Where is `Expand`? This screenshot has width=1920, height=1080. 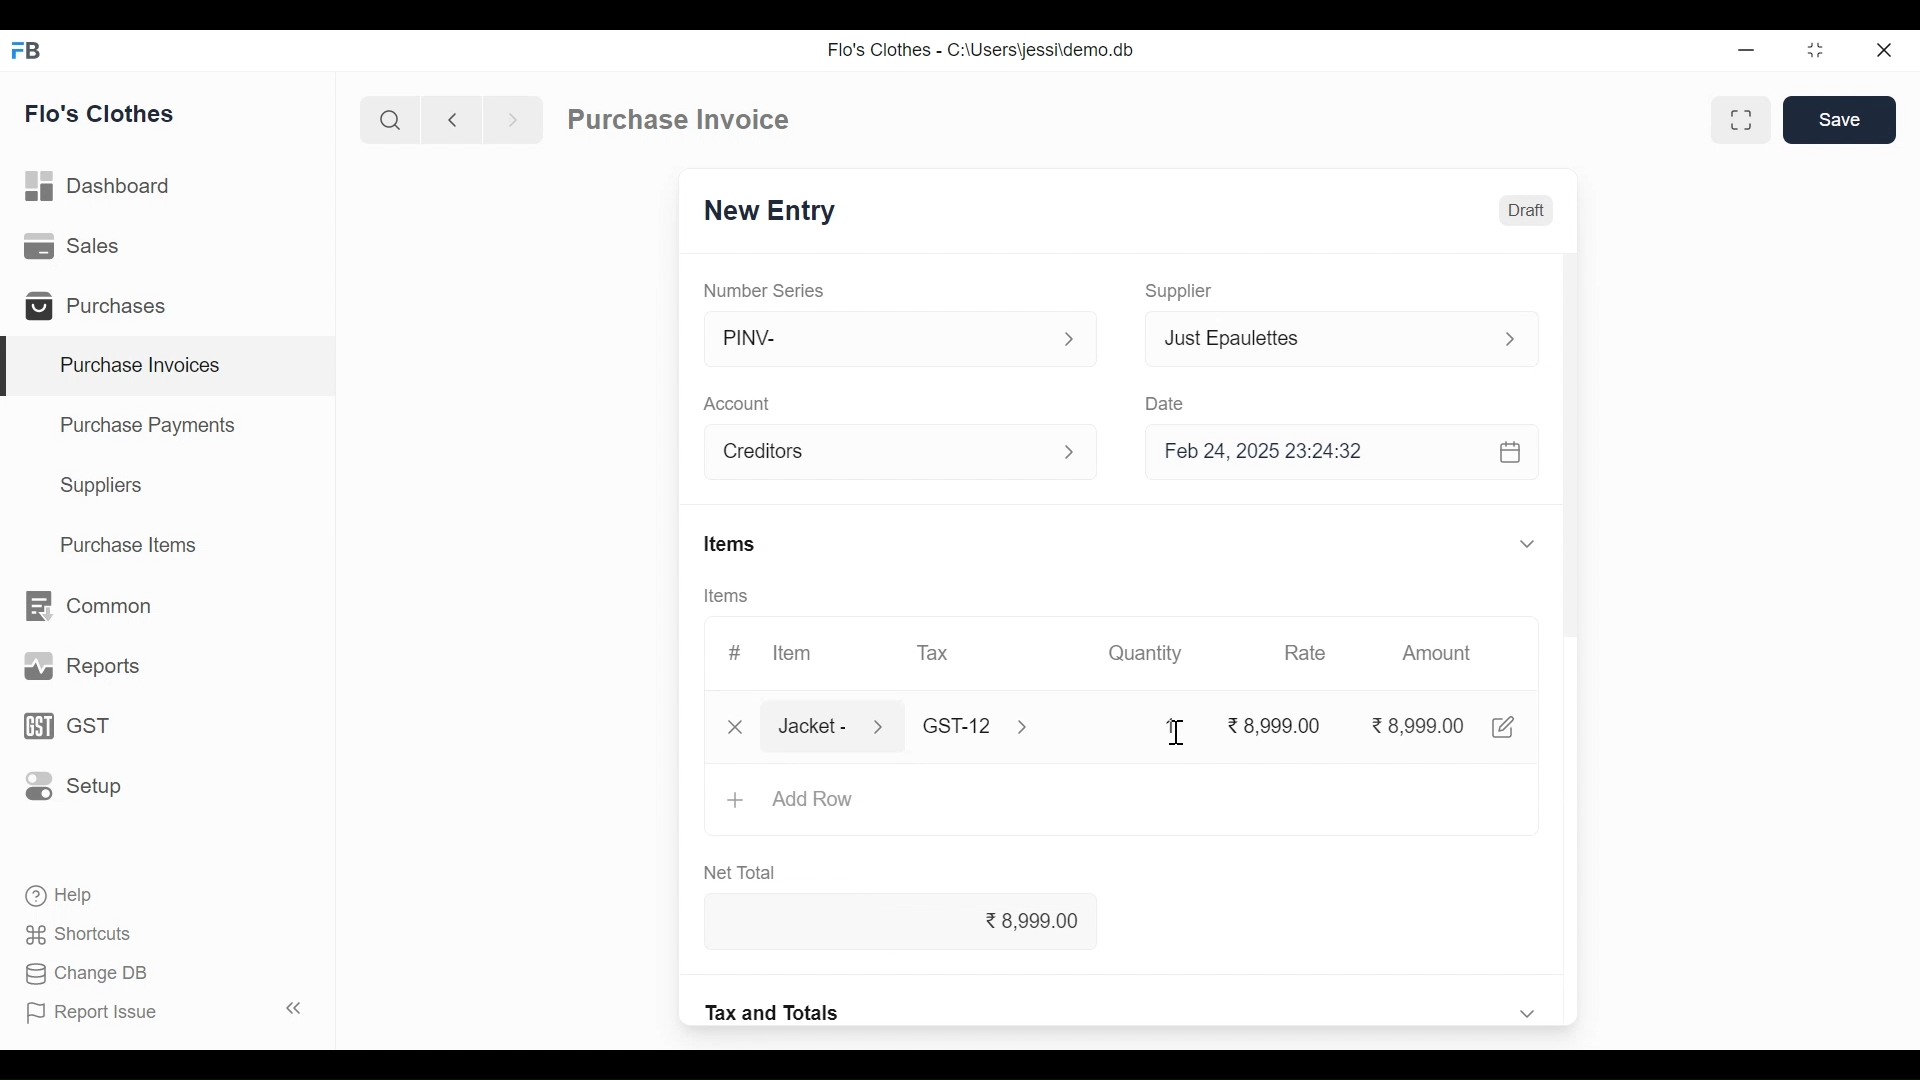
Expand is located at coordinates (1527, 1011).